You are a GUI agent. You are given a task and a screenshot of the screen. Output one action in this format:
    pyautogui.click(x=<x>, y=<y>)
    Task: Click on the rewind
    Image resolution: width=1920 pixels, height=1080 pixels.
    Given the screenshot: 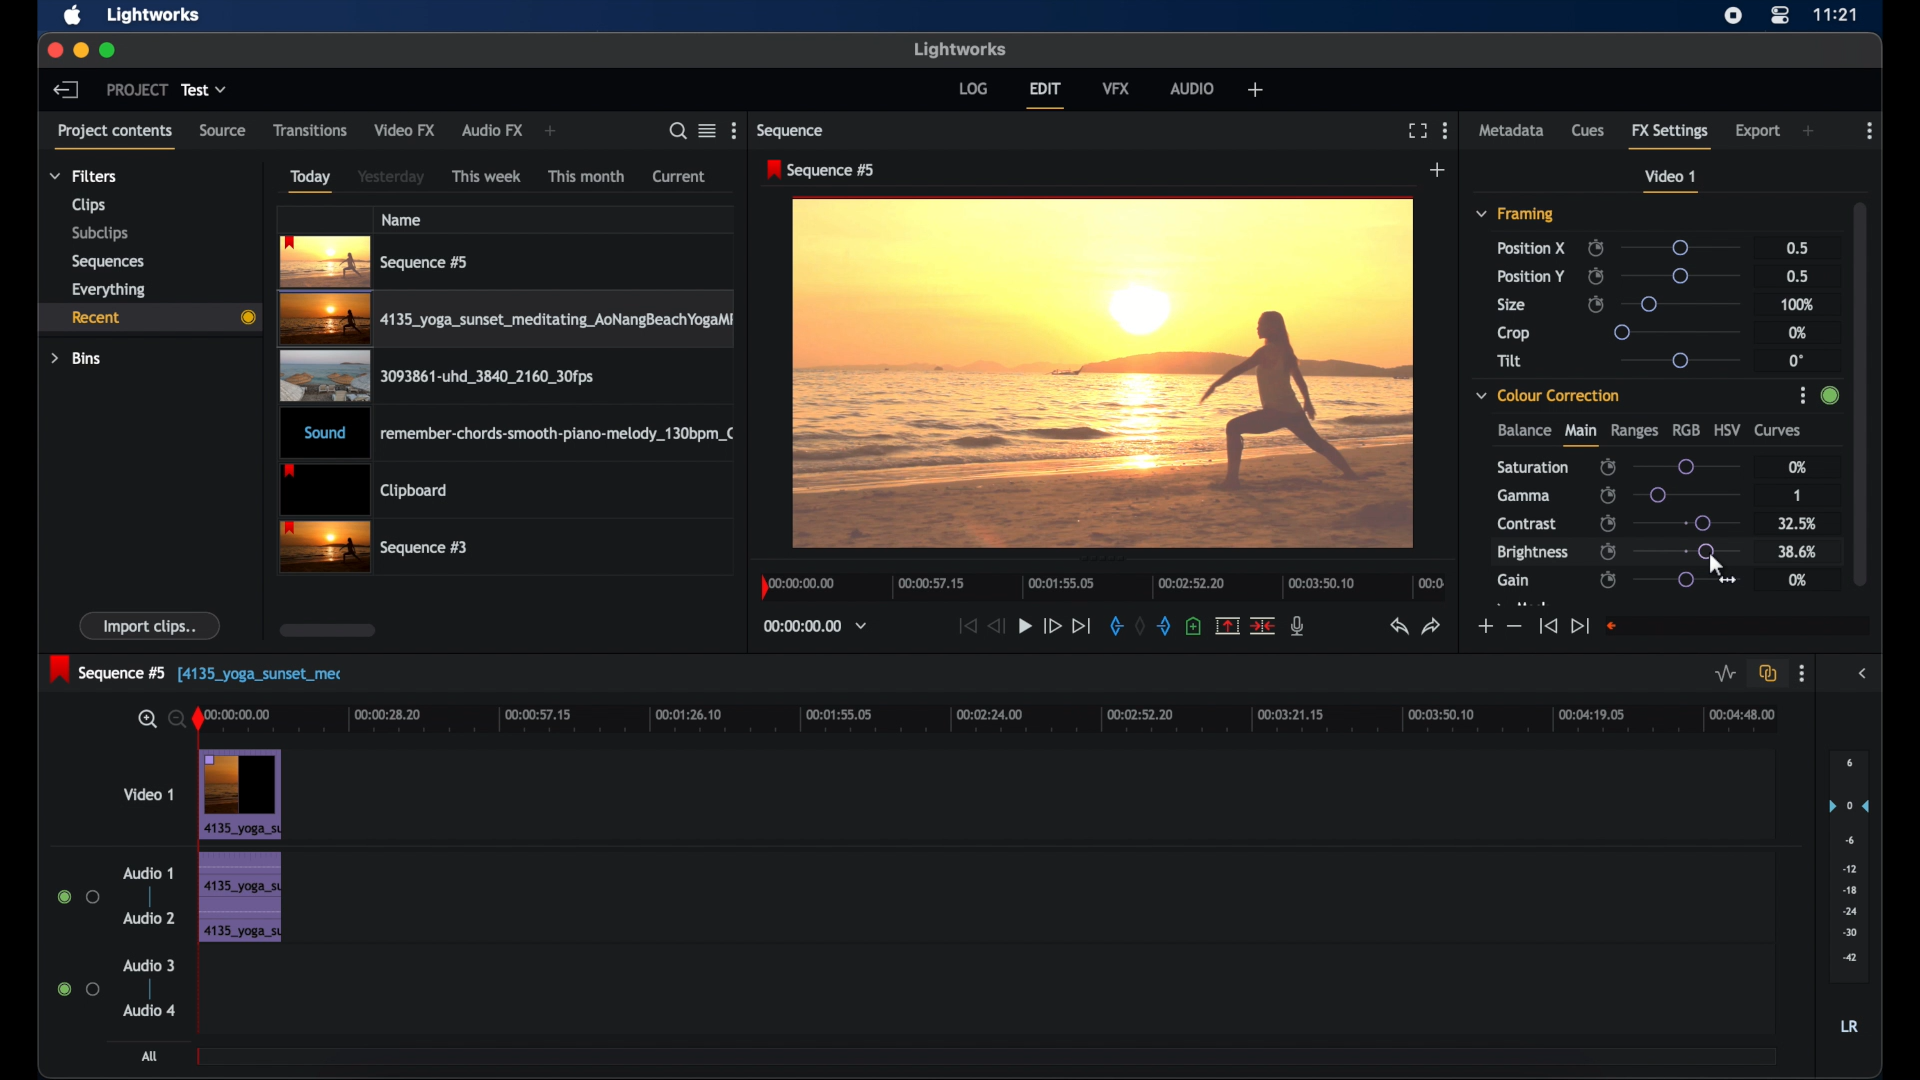 What is the action you would take?
    pyautogui.click(x=998, y=626)
    